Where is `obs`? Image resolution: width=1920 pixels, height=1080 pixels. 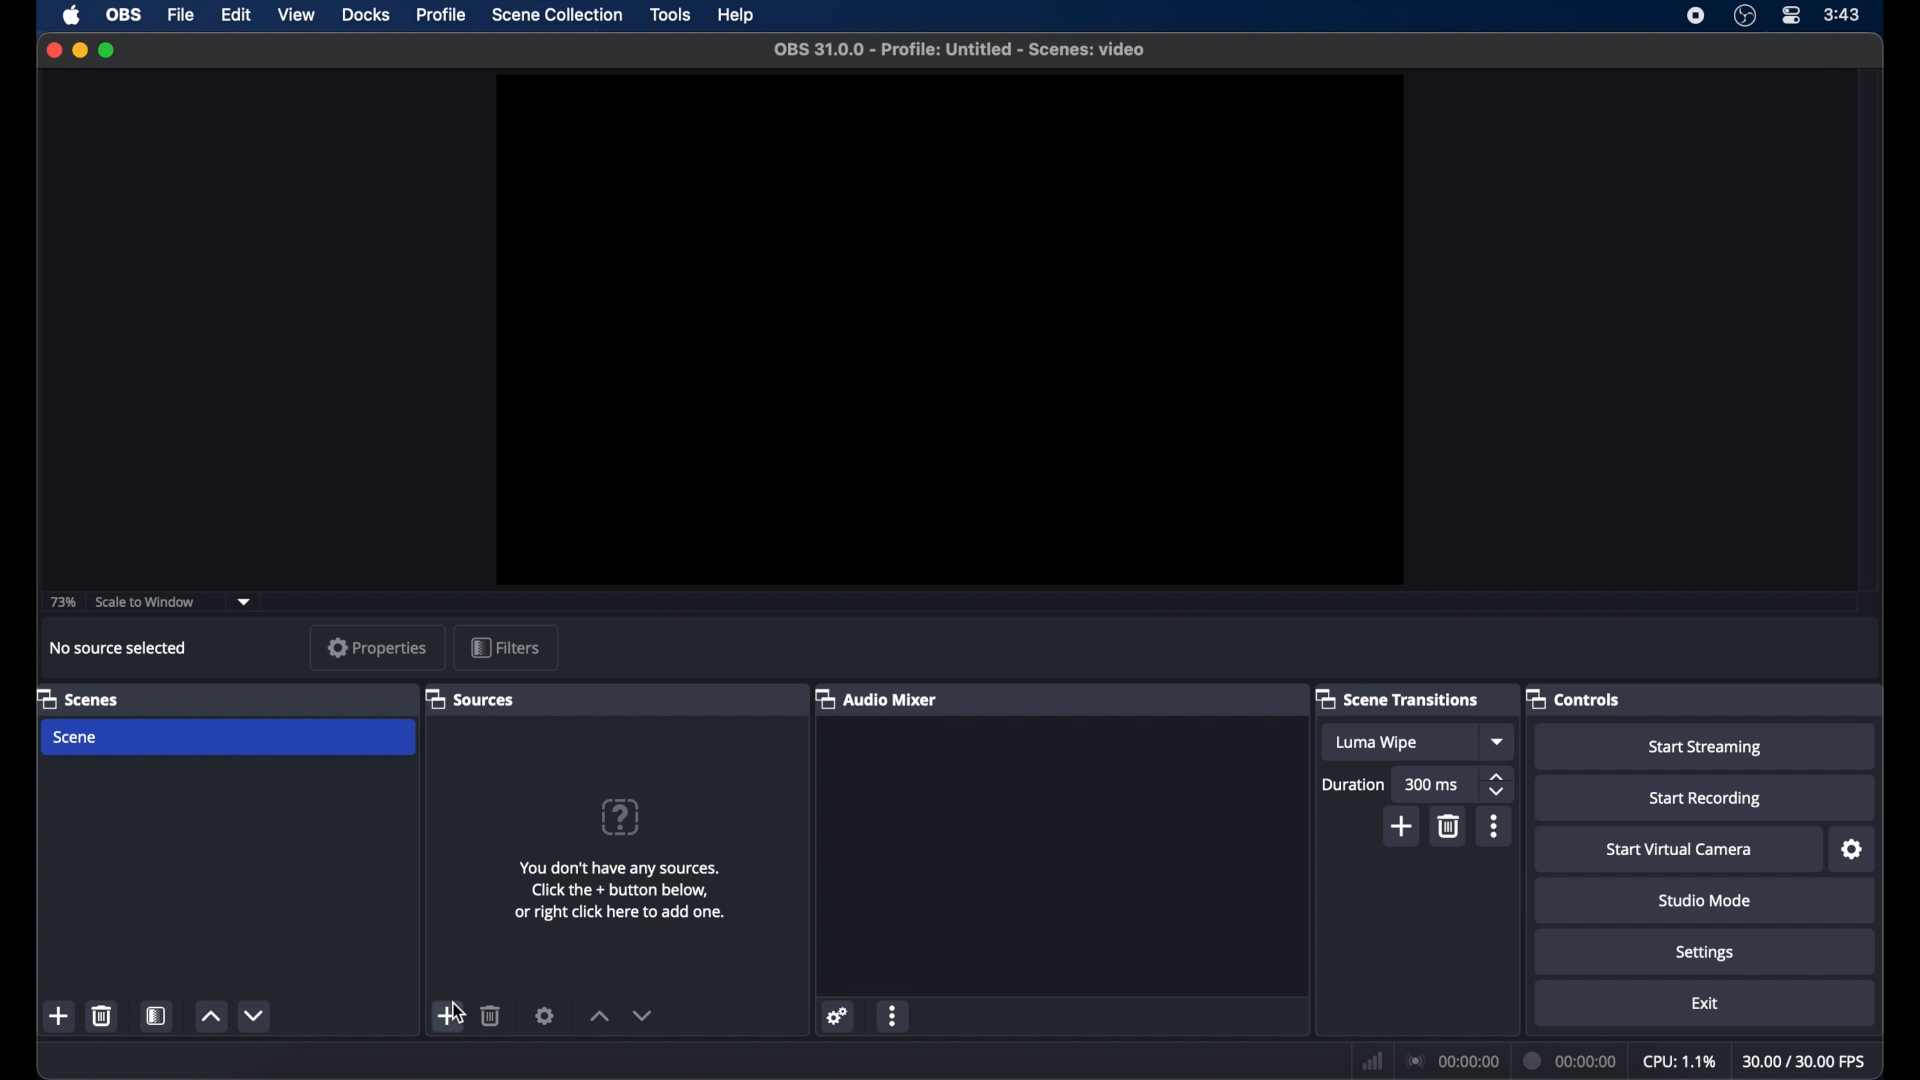 obs is located at coordinates (124, 15).